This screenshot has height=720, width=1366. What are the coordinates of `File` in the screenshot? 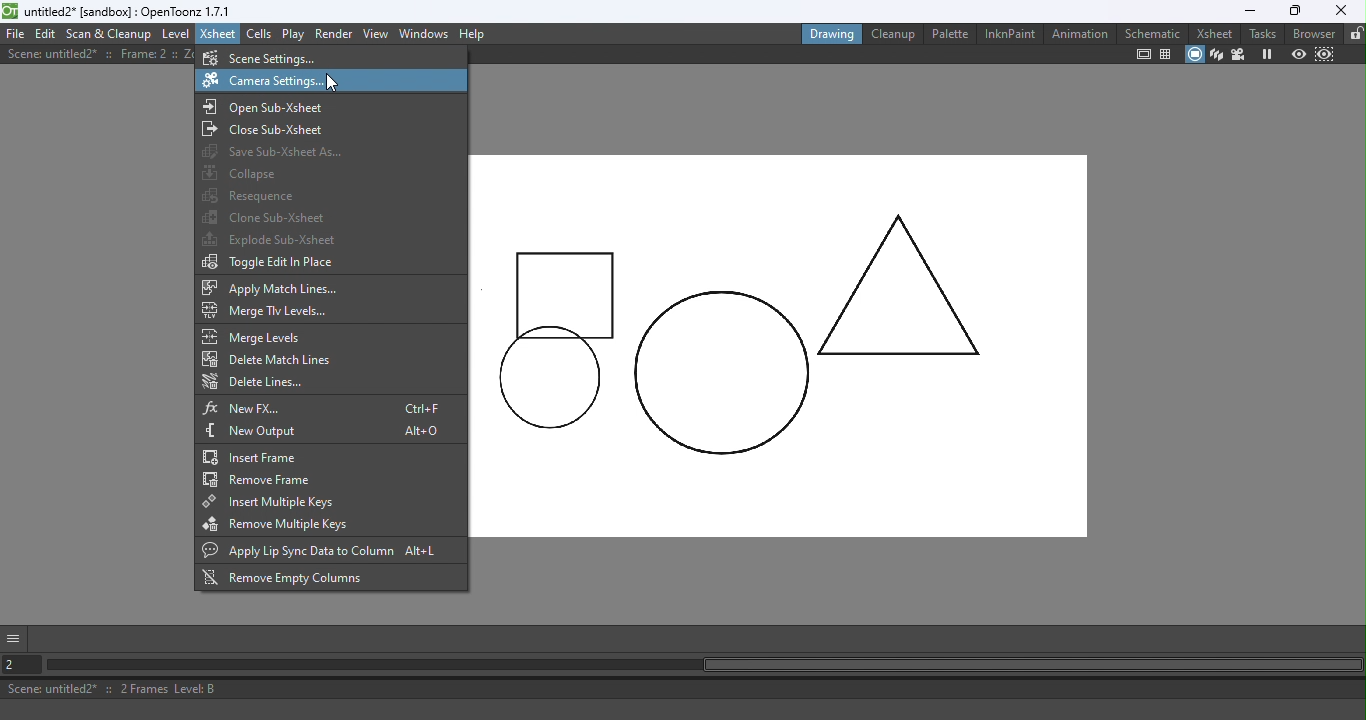 It's located at (15, 33).